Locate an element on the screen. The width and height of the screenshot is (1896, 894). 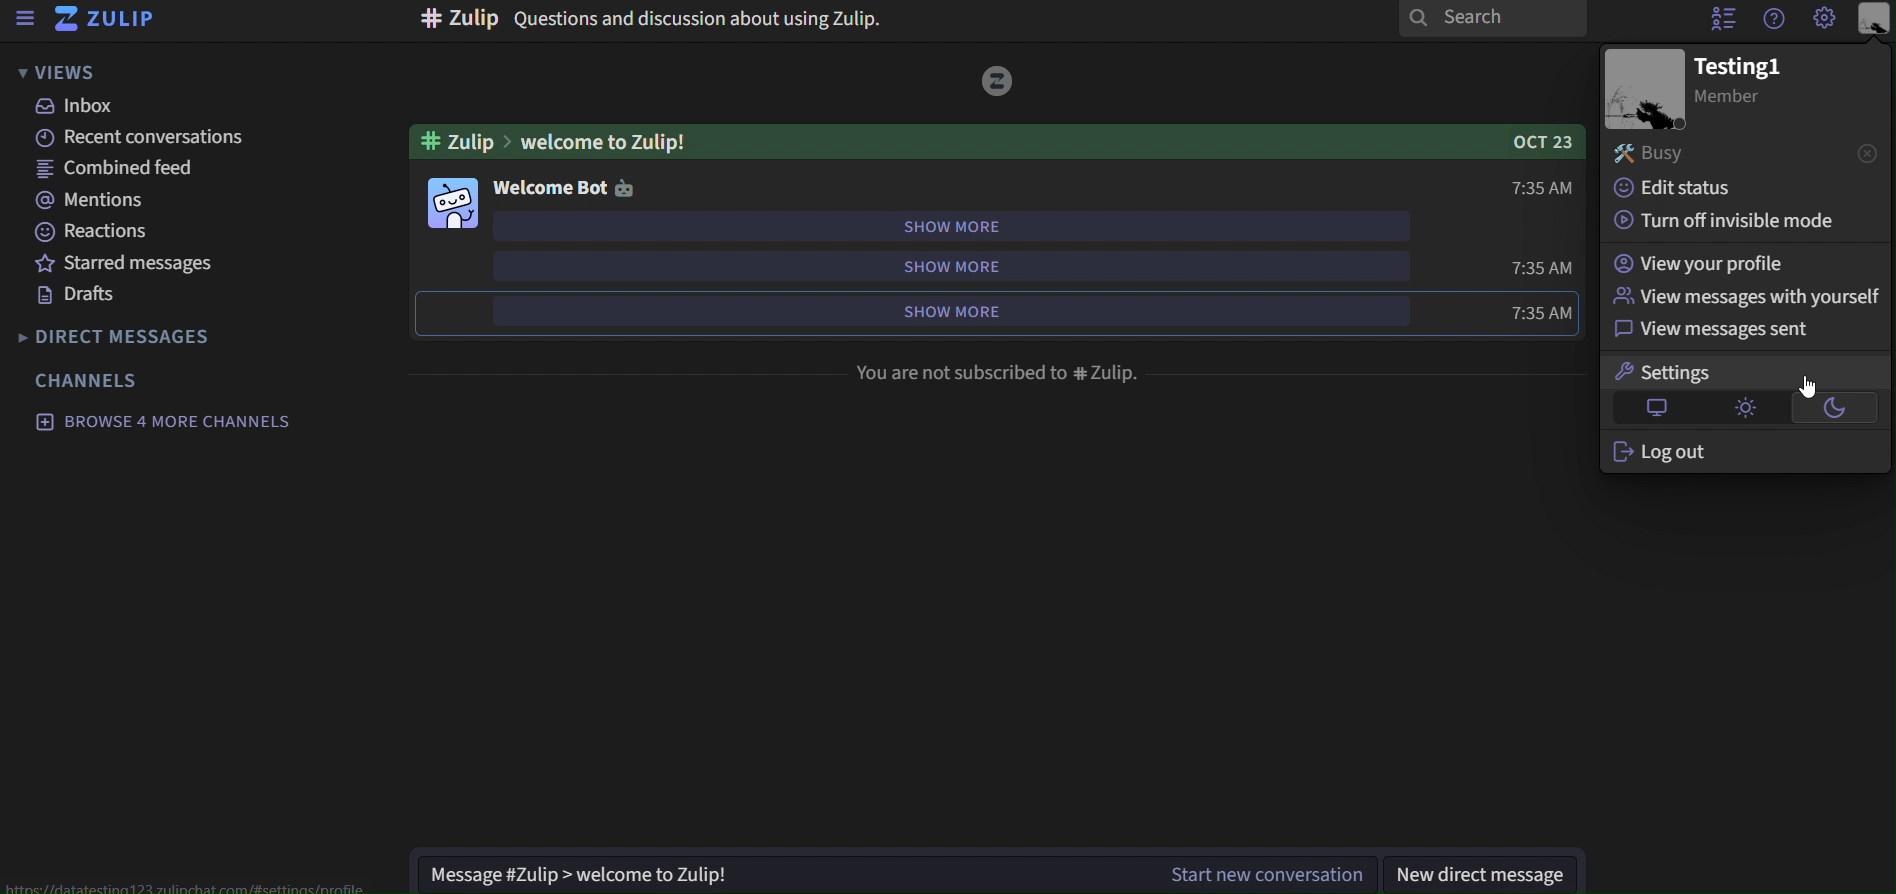
image is located at coordinates (998, 80).